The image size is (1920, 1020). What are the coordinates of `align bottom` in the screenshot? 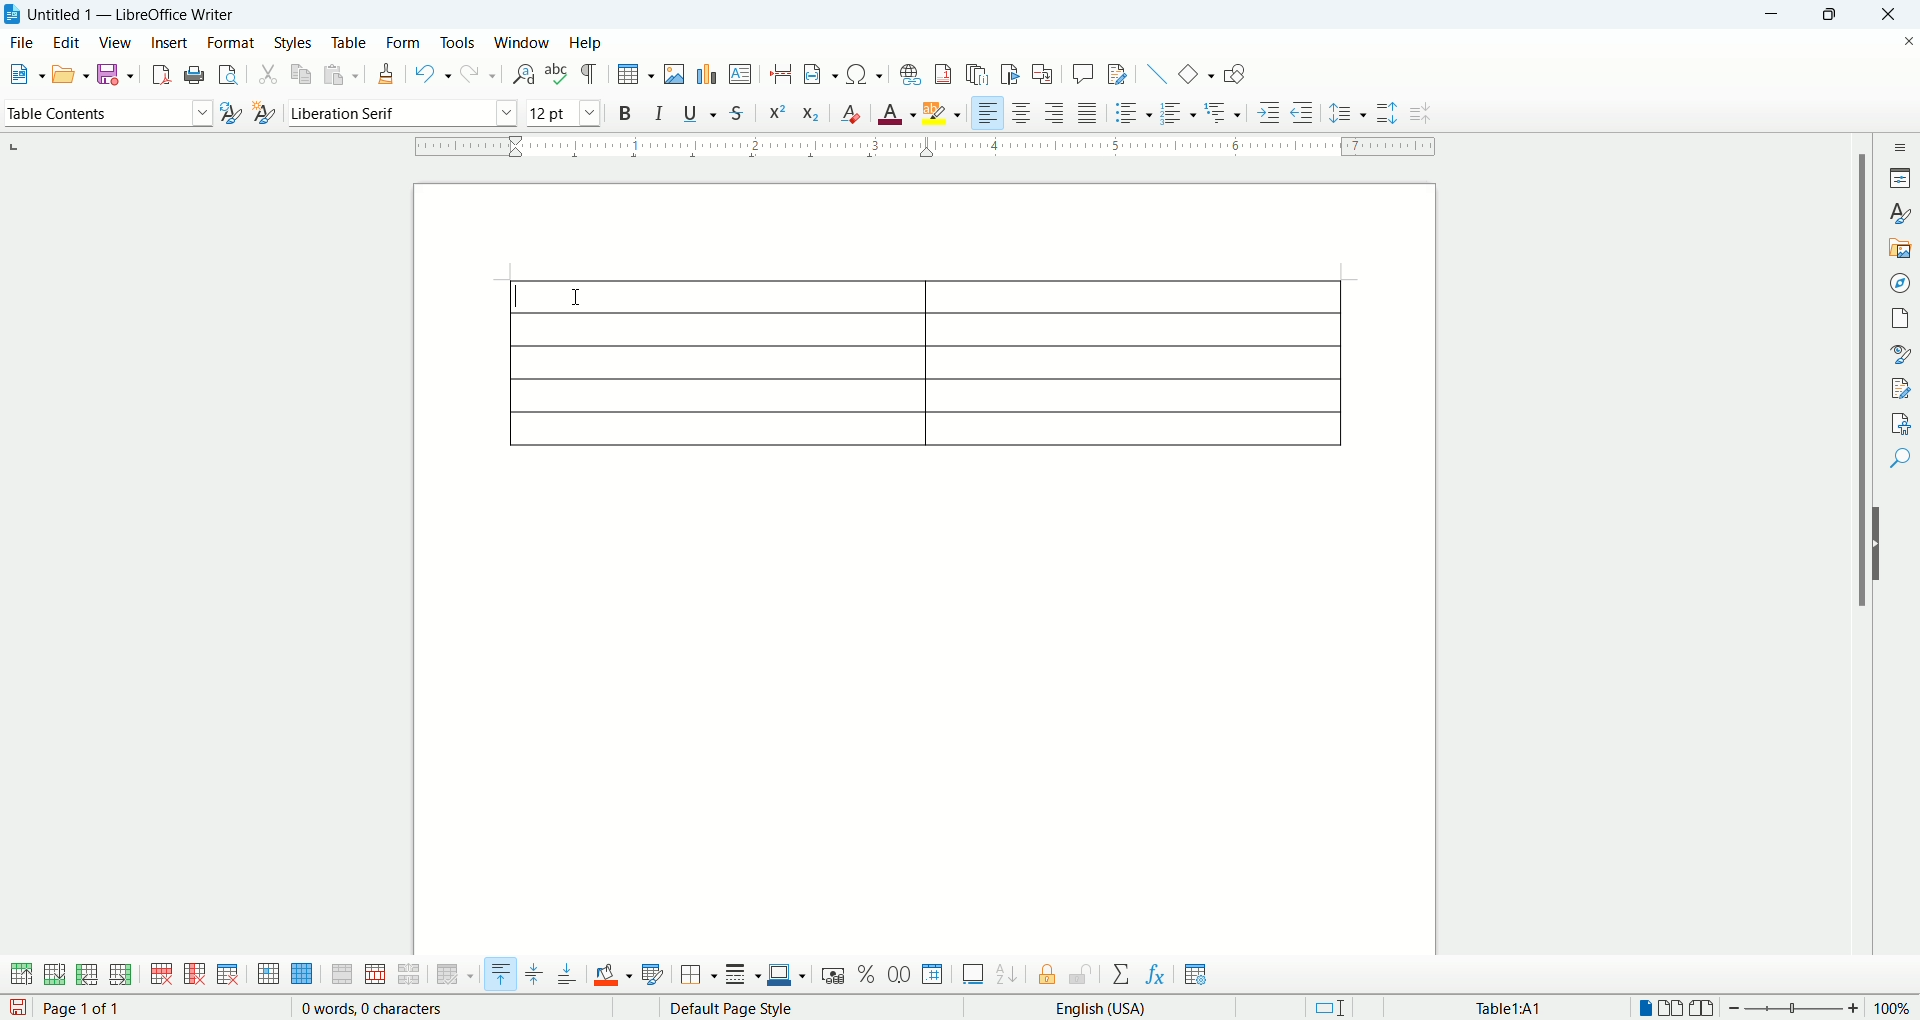 It's located at (569, 974).